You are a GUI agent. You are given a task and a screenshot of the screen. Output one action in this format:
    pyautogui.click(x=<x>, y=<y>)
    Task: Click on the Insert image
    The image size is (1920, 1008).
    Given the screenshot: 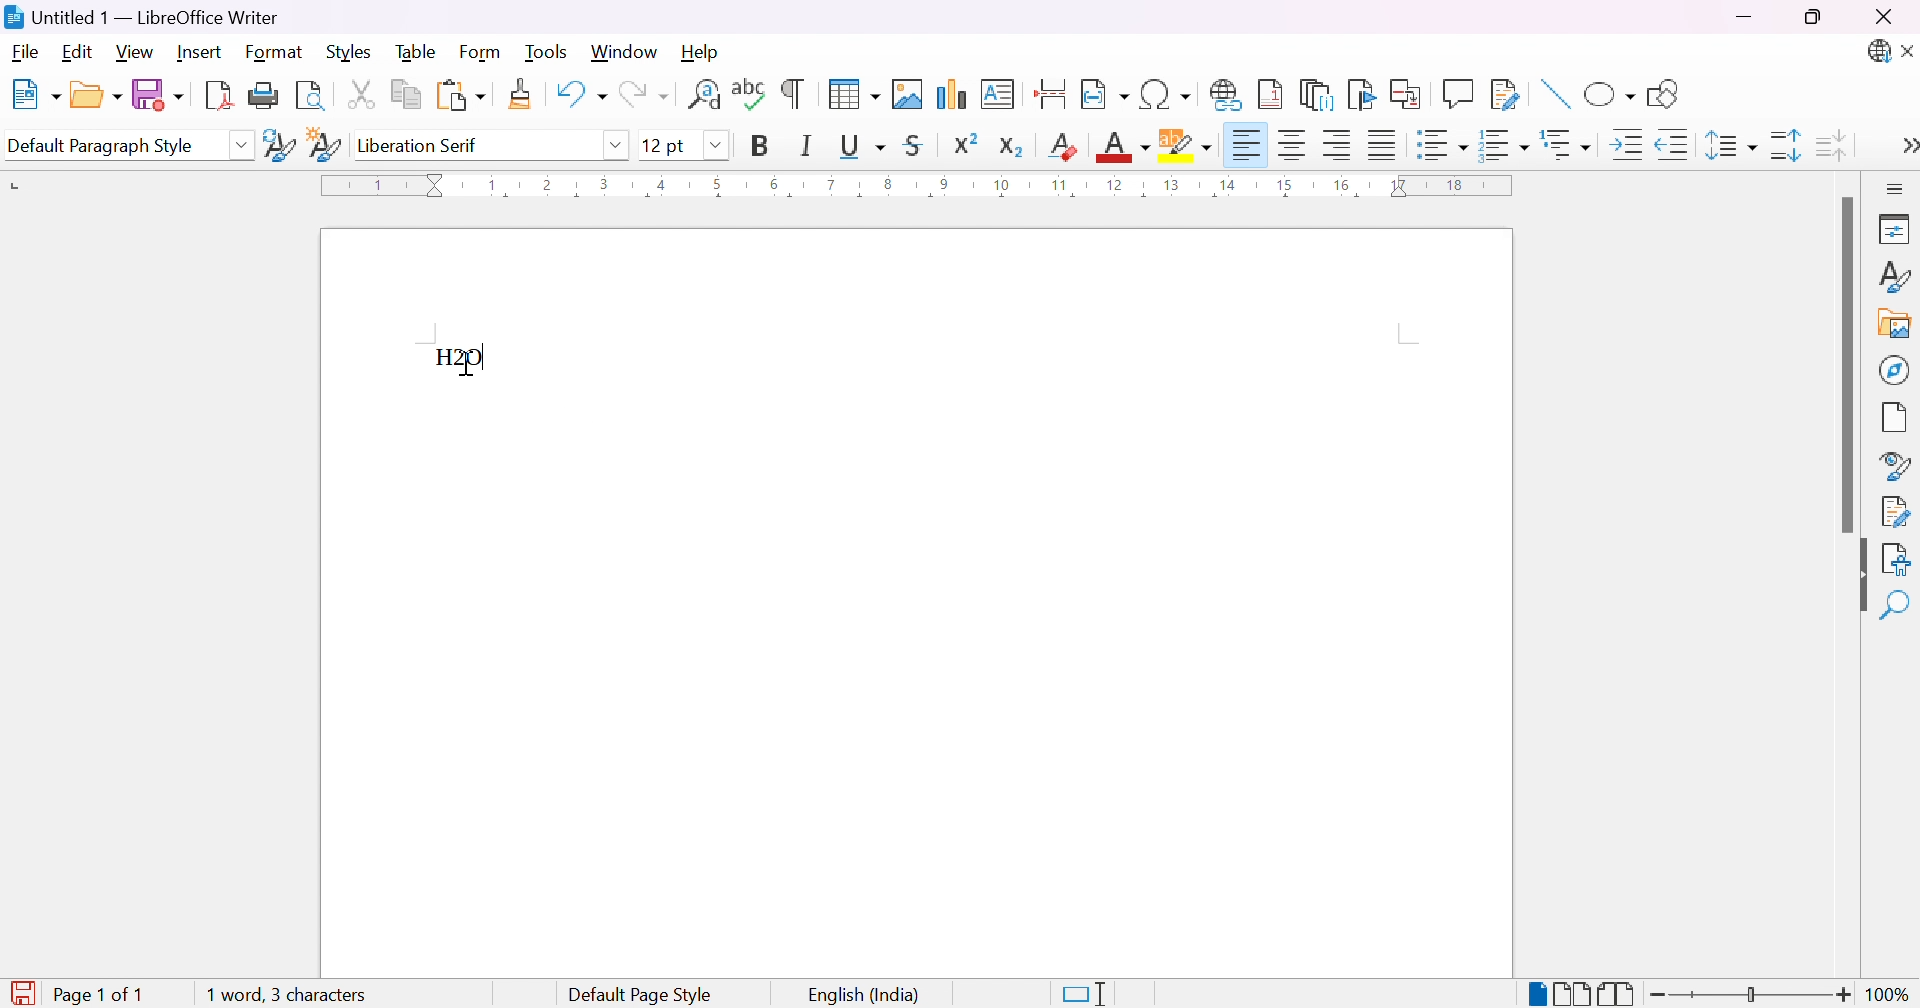 What is the action you would take?
    pyautogui.click(x=909, y=94)
    